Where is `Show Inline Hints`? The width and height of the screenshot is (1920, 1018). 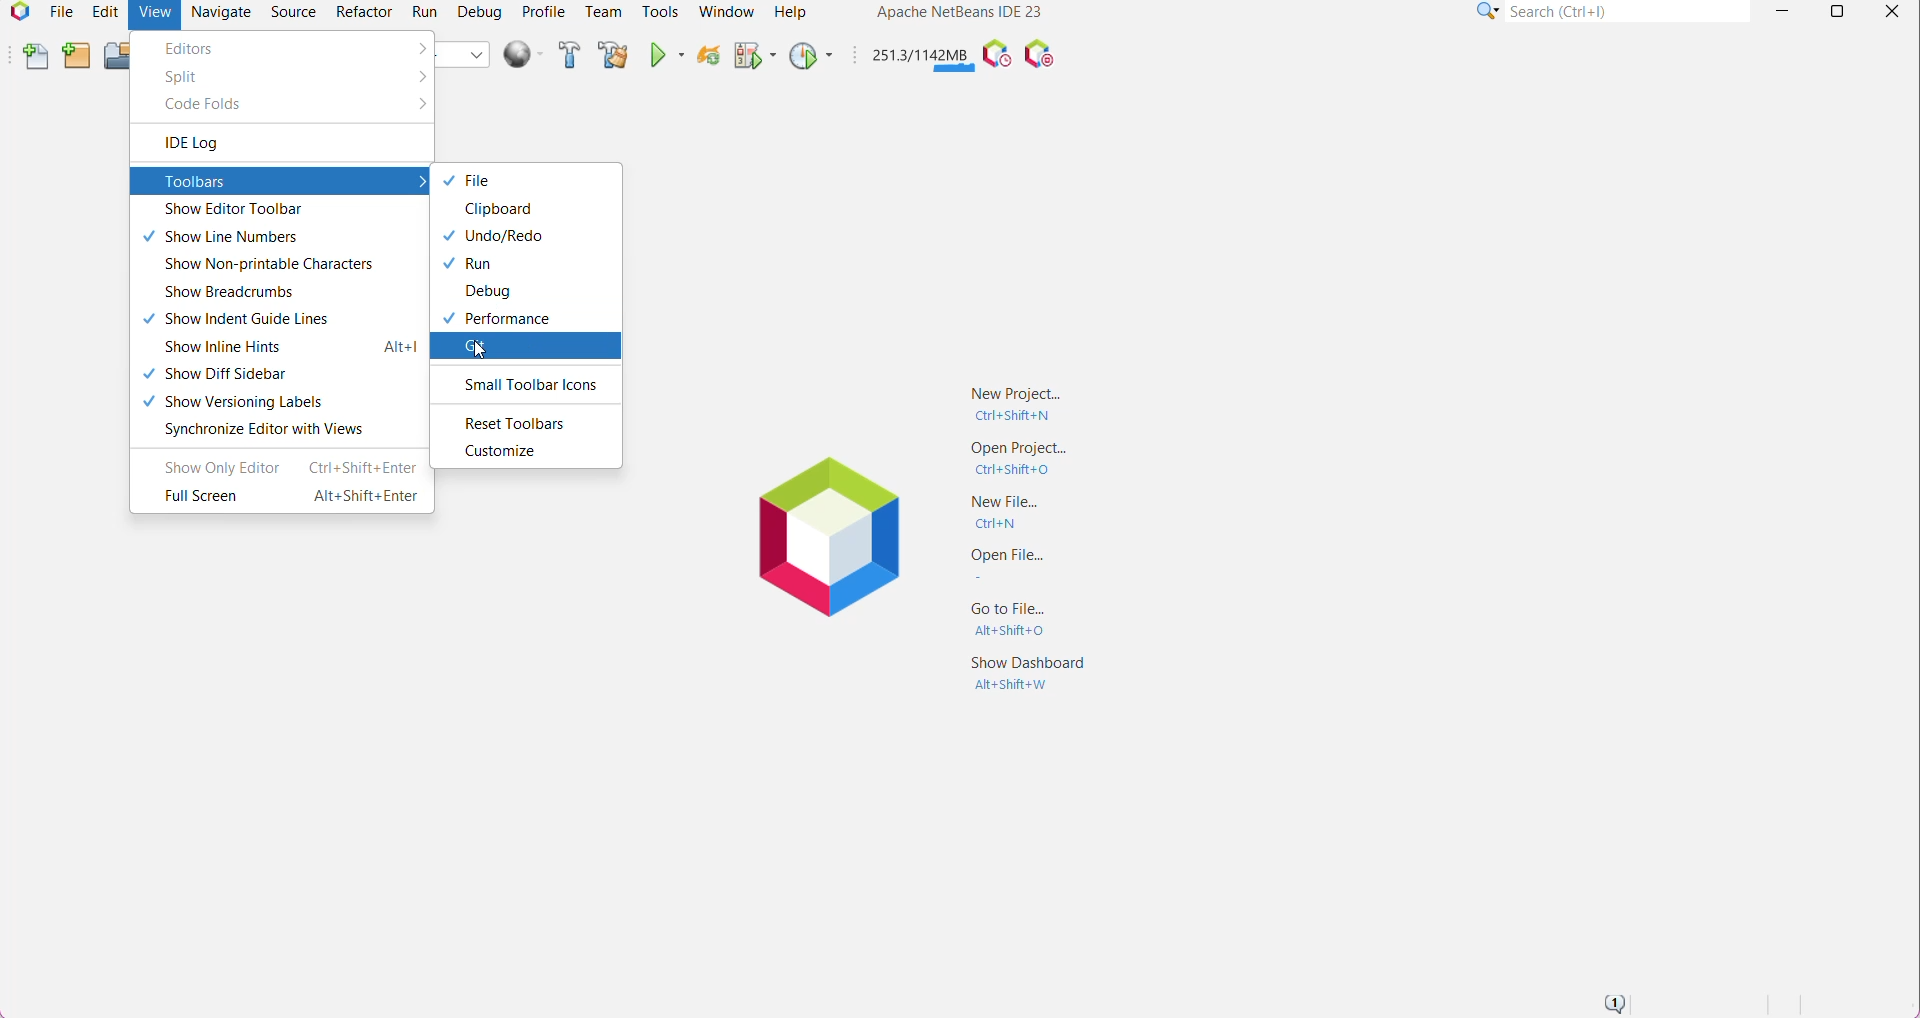 Show Inline Hints is located at coordinates (289, 348).